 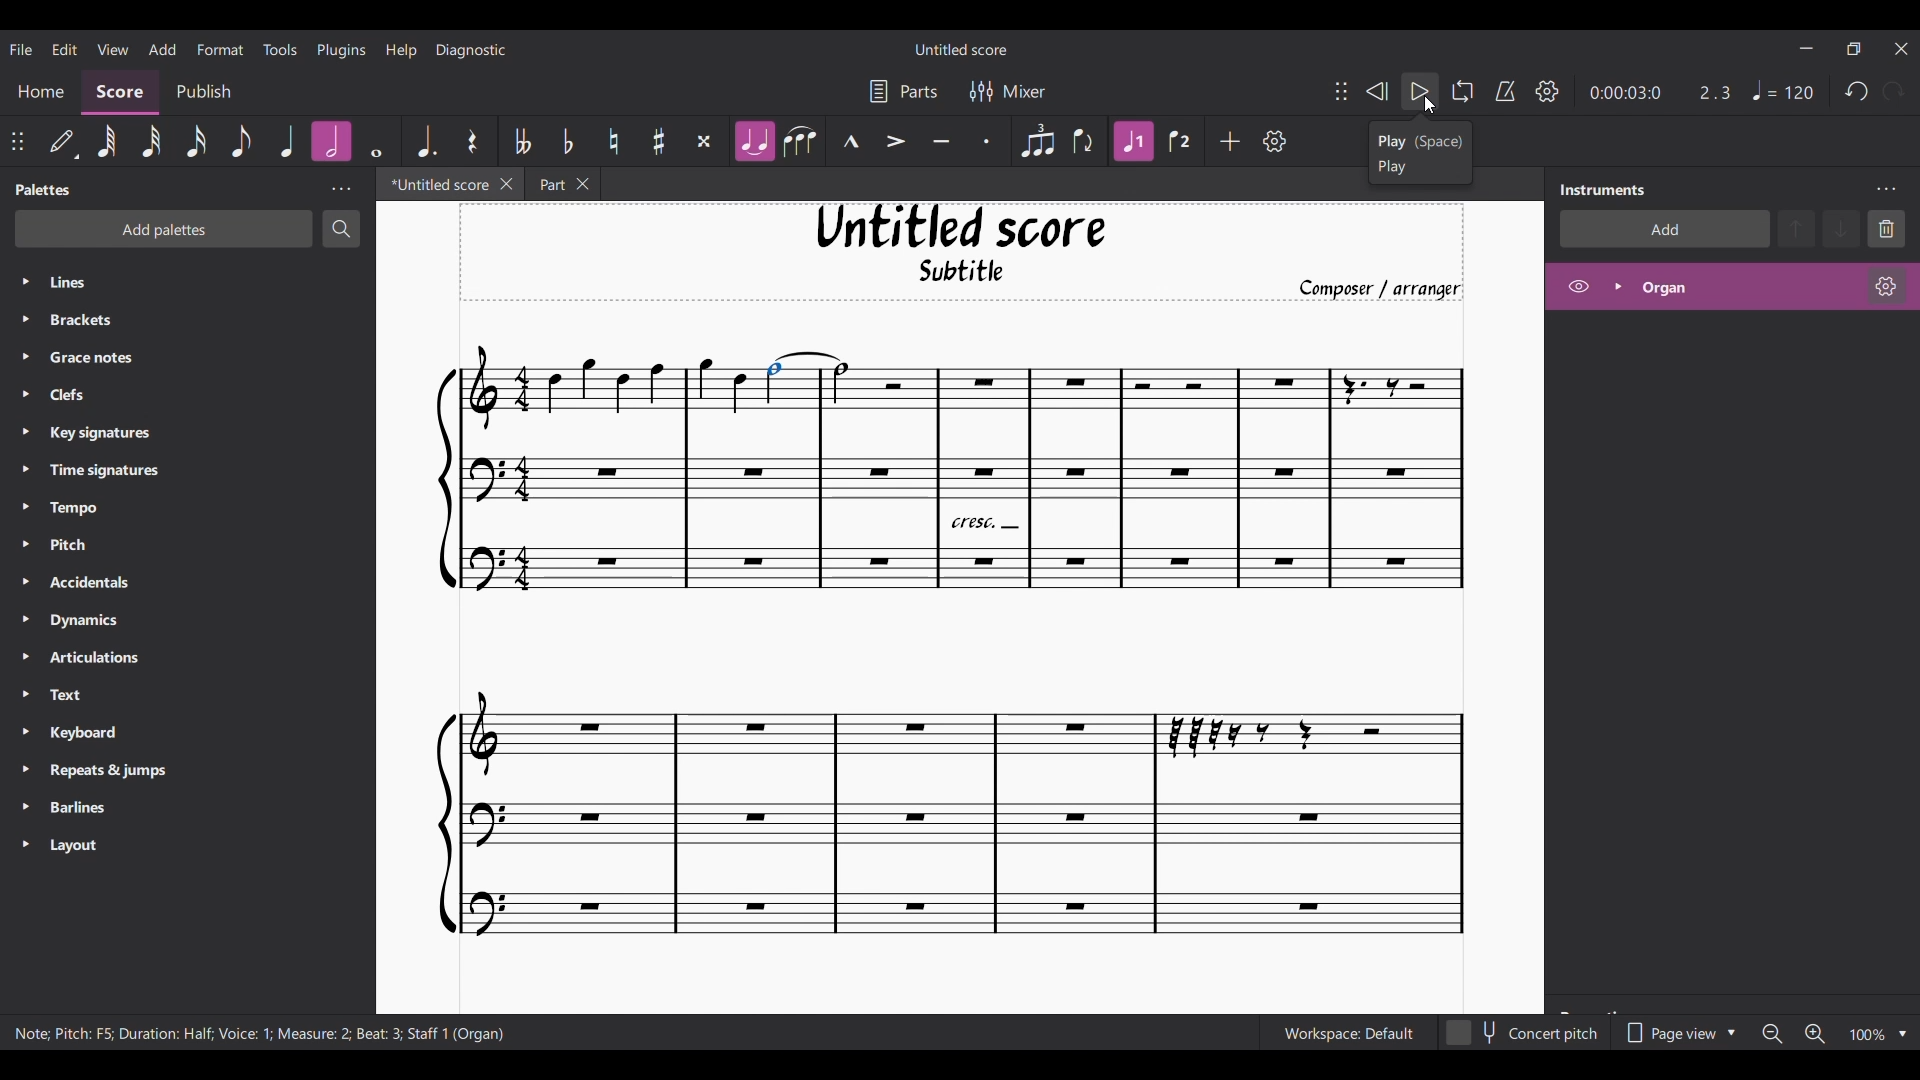 I want to click on View menu, so click(x=112, y=48).